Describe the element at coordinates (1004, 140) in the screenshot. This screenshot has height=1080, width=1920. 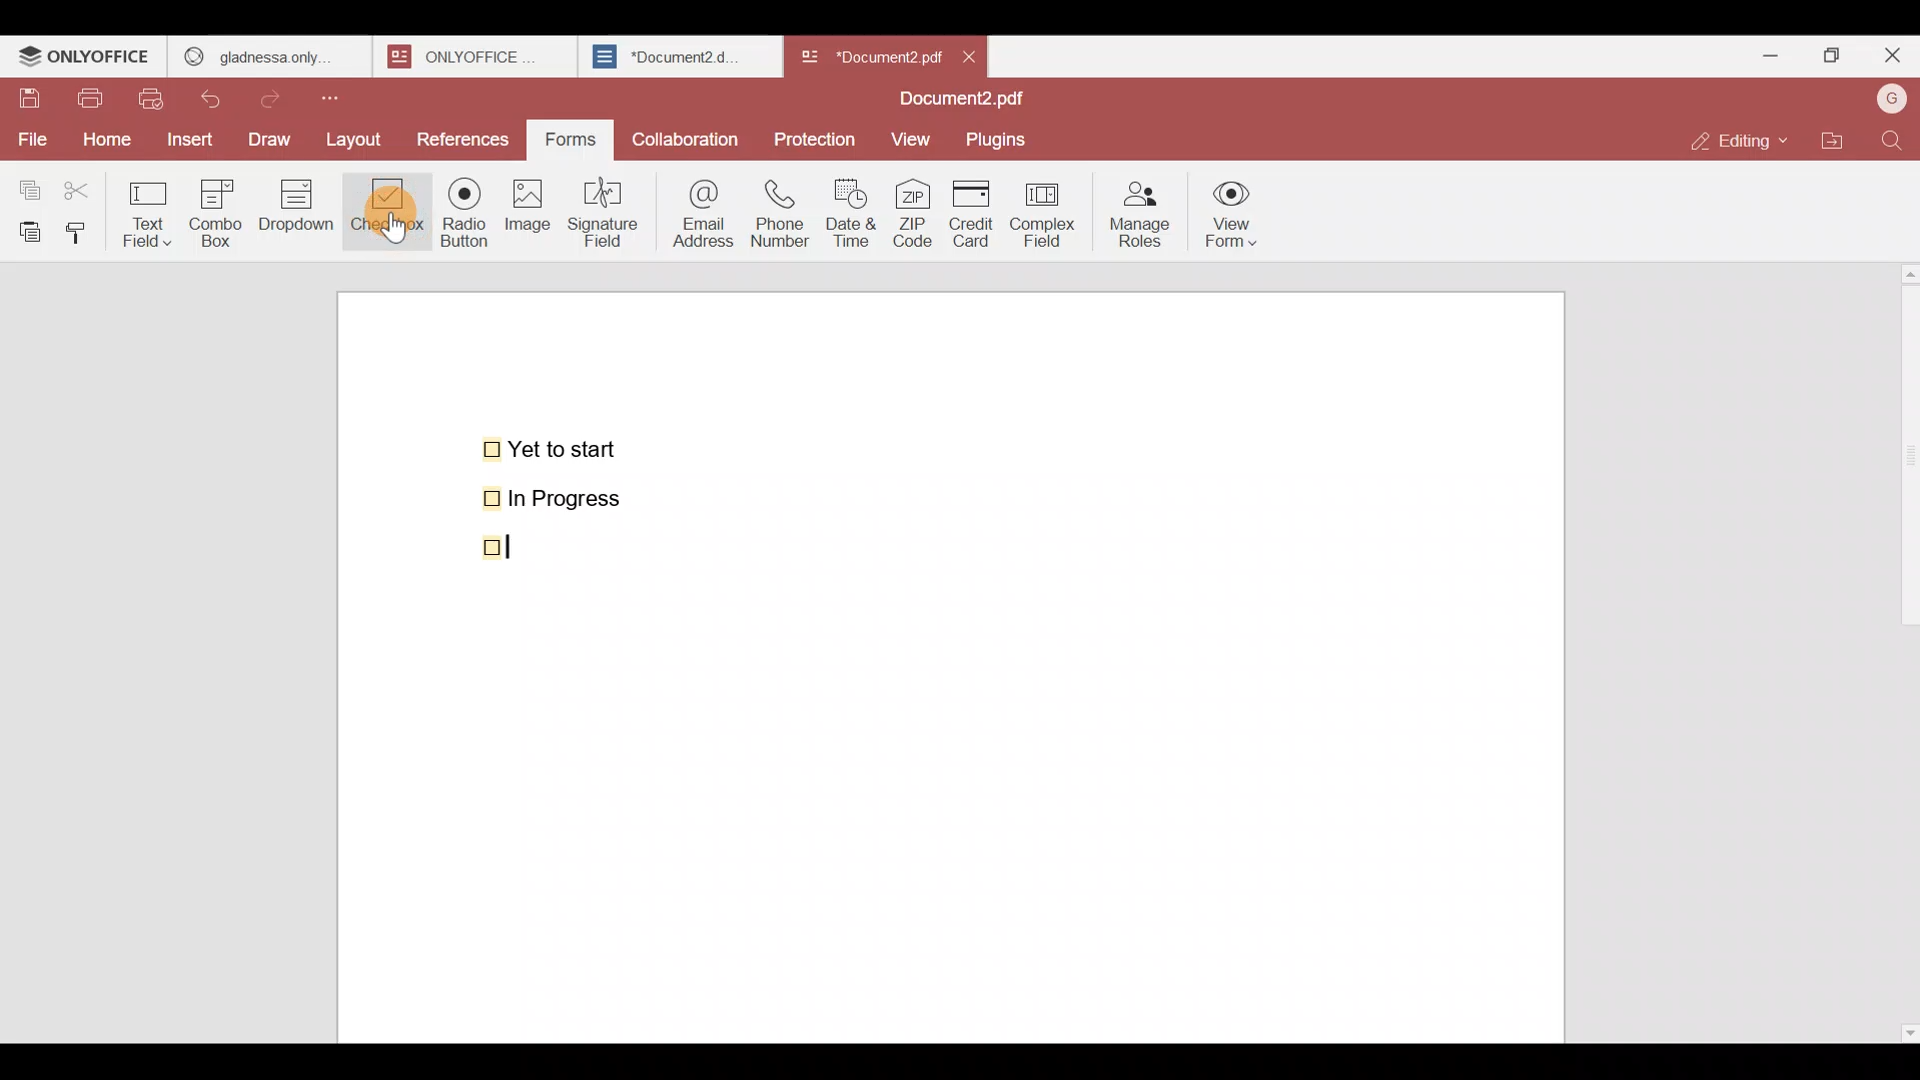
I see `Plugins` at that location.